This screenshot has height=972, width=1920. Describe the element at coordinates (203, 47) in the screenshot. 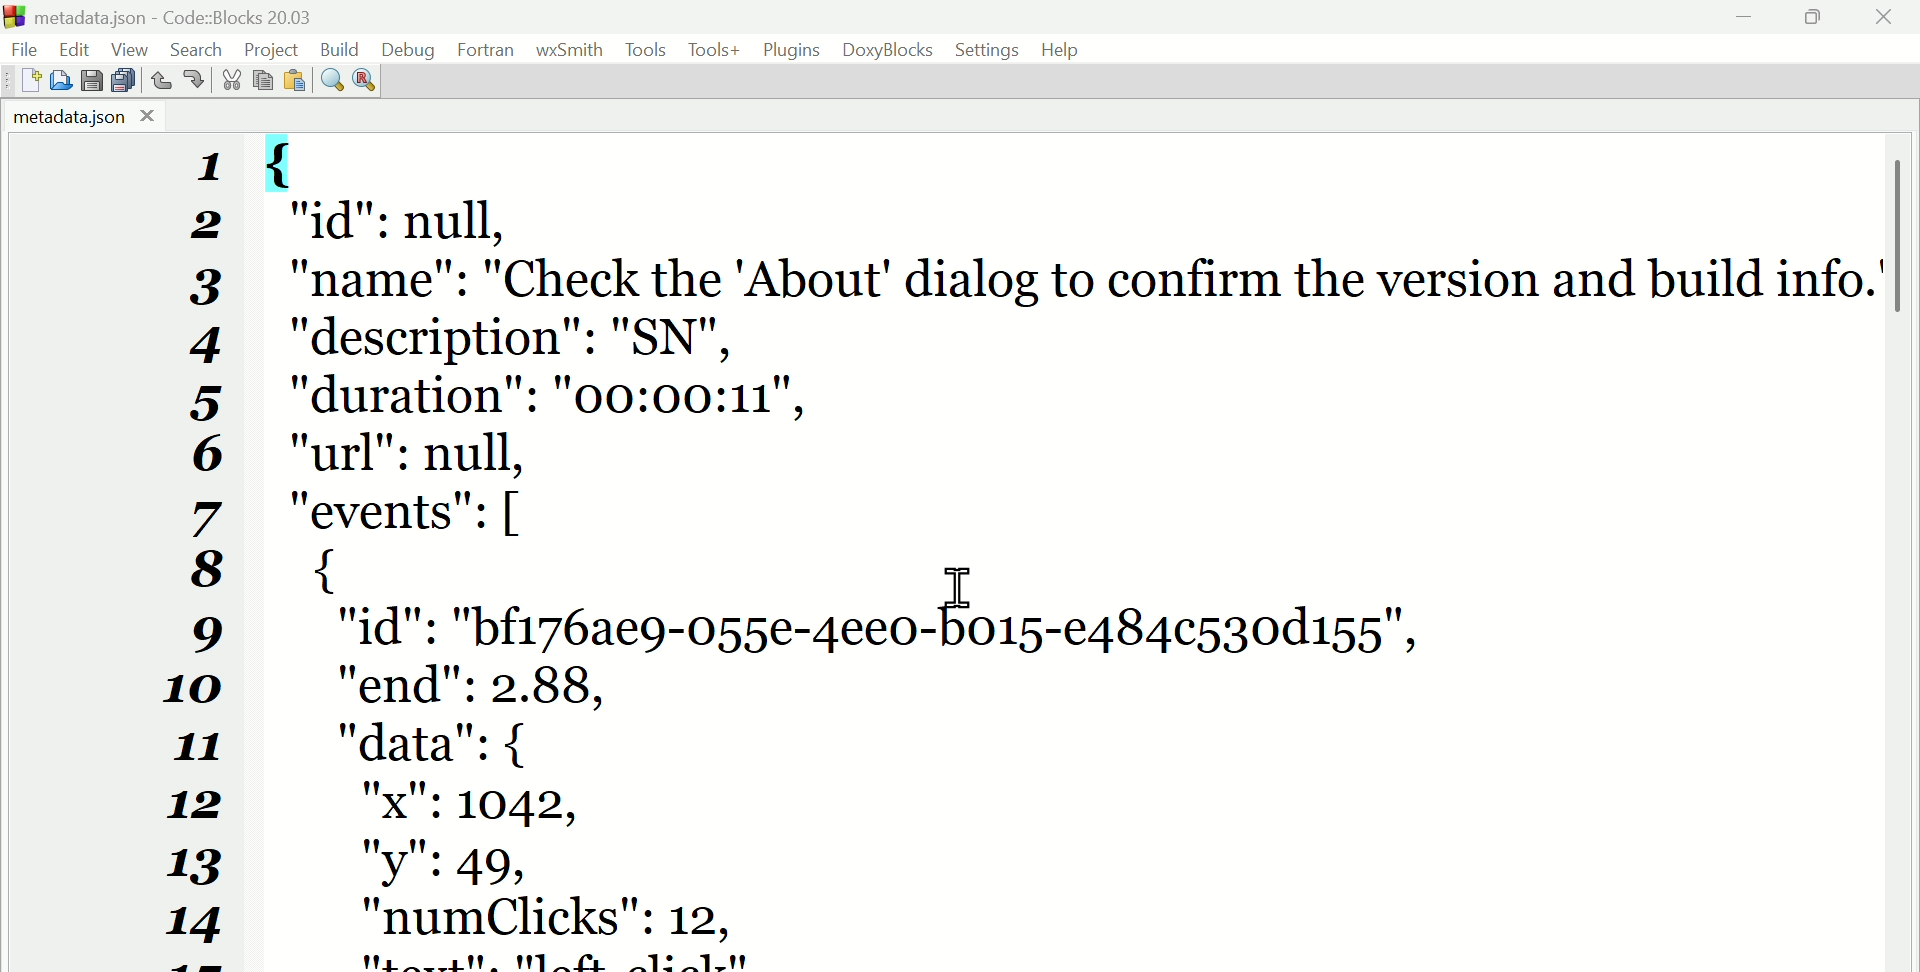

I see `Search` at that location.